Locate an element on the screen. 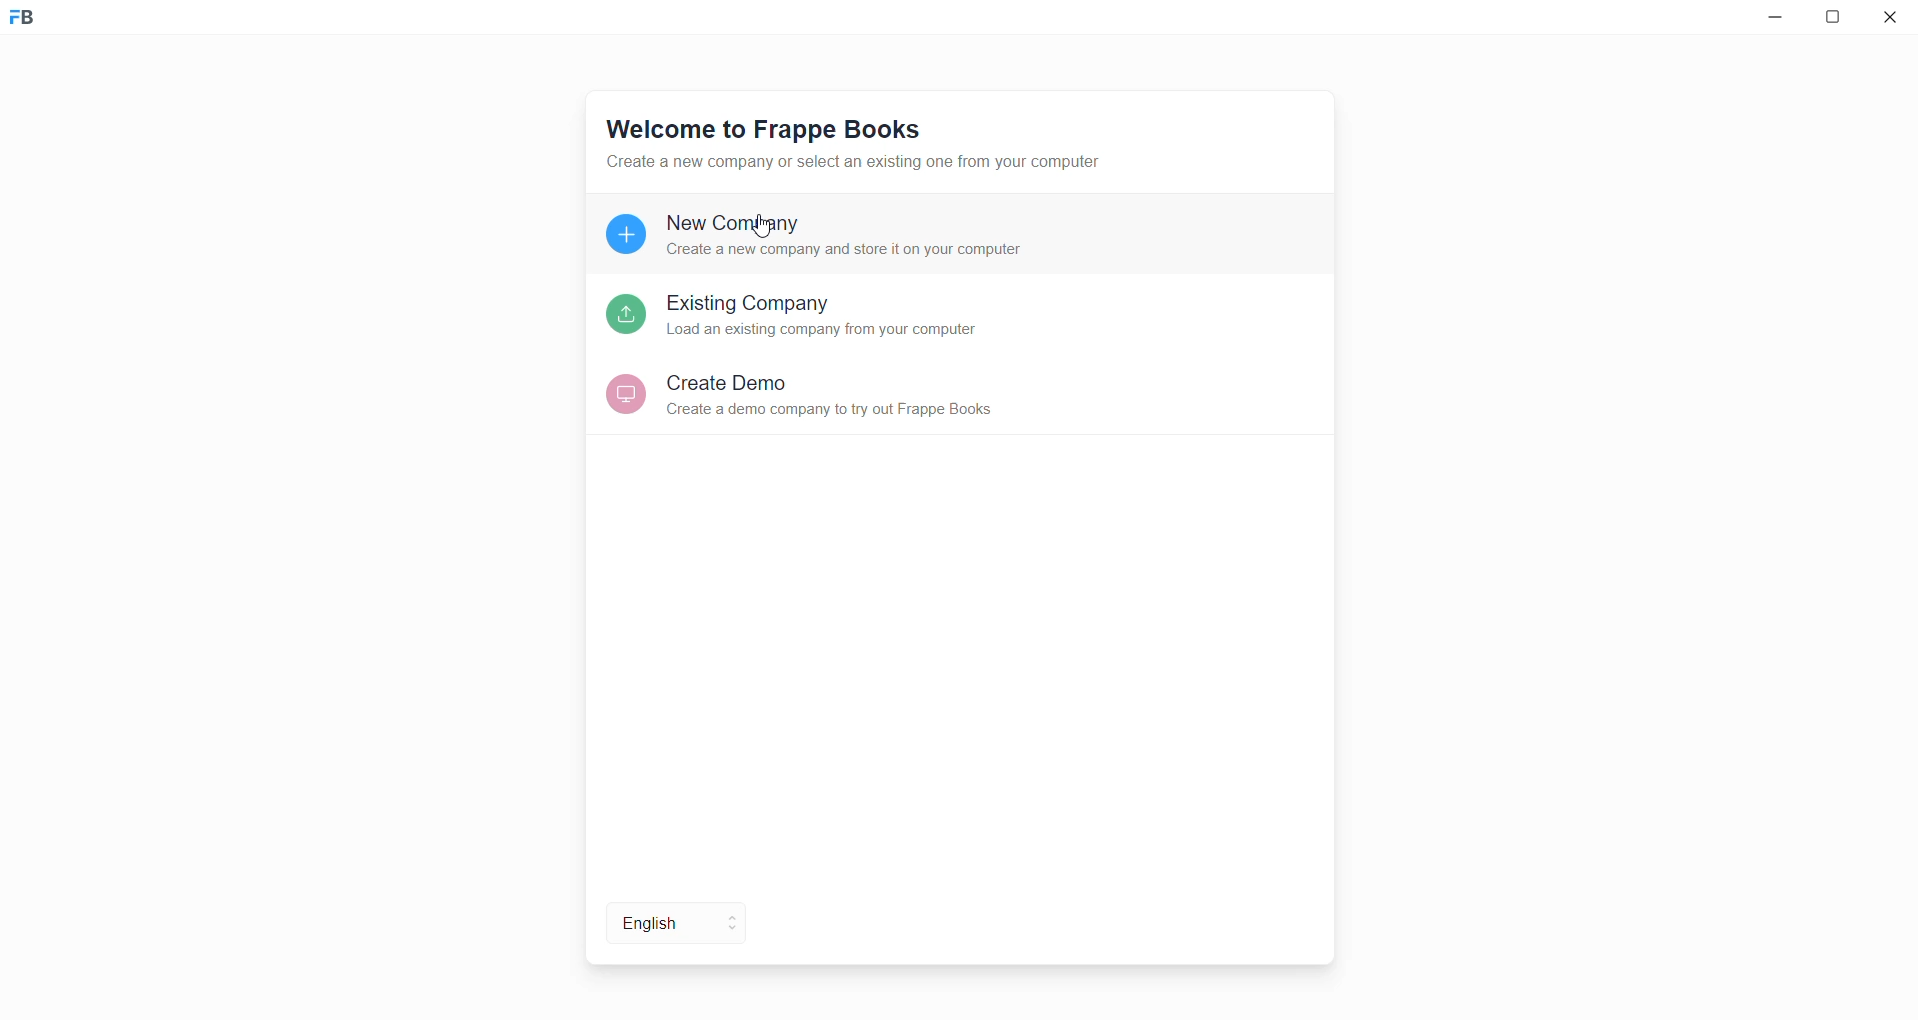  cursor is located at coordinates (765, 229).